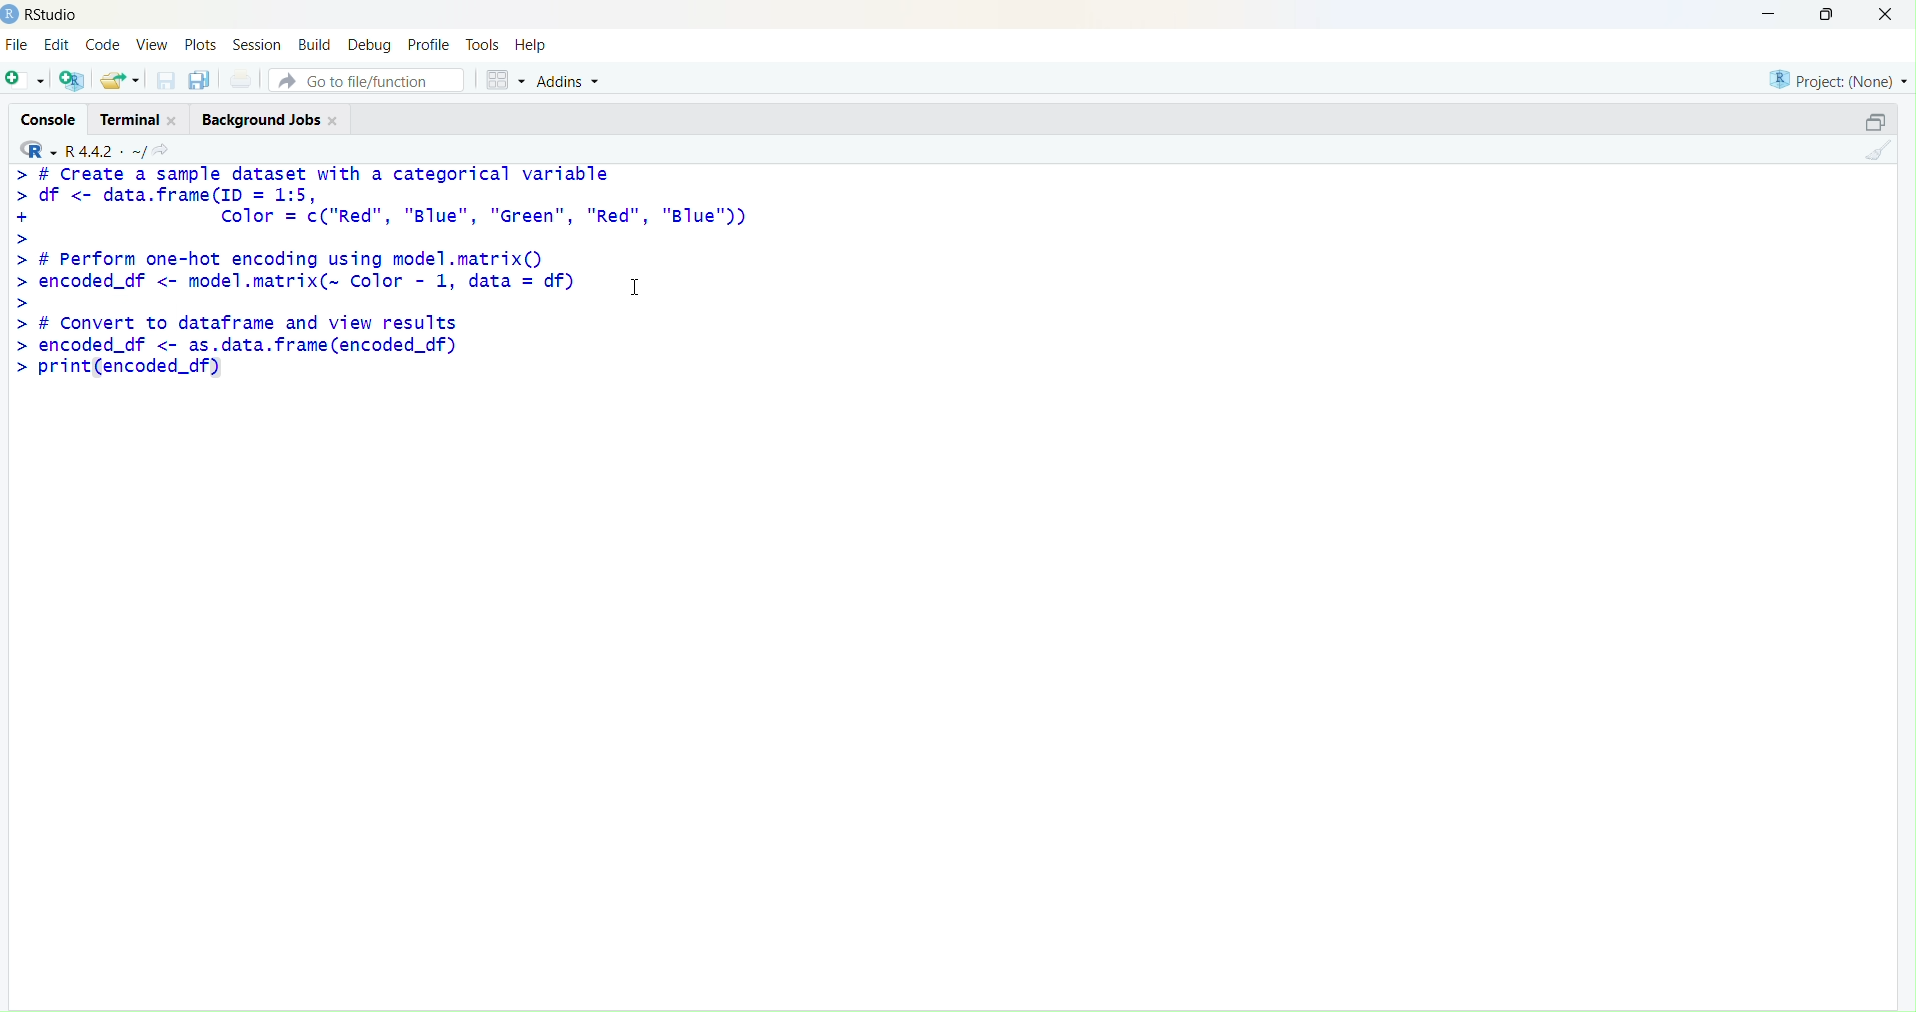  Describe the element at coordinates (121, 80) in the screenshot. I see `share folder as` at that location.